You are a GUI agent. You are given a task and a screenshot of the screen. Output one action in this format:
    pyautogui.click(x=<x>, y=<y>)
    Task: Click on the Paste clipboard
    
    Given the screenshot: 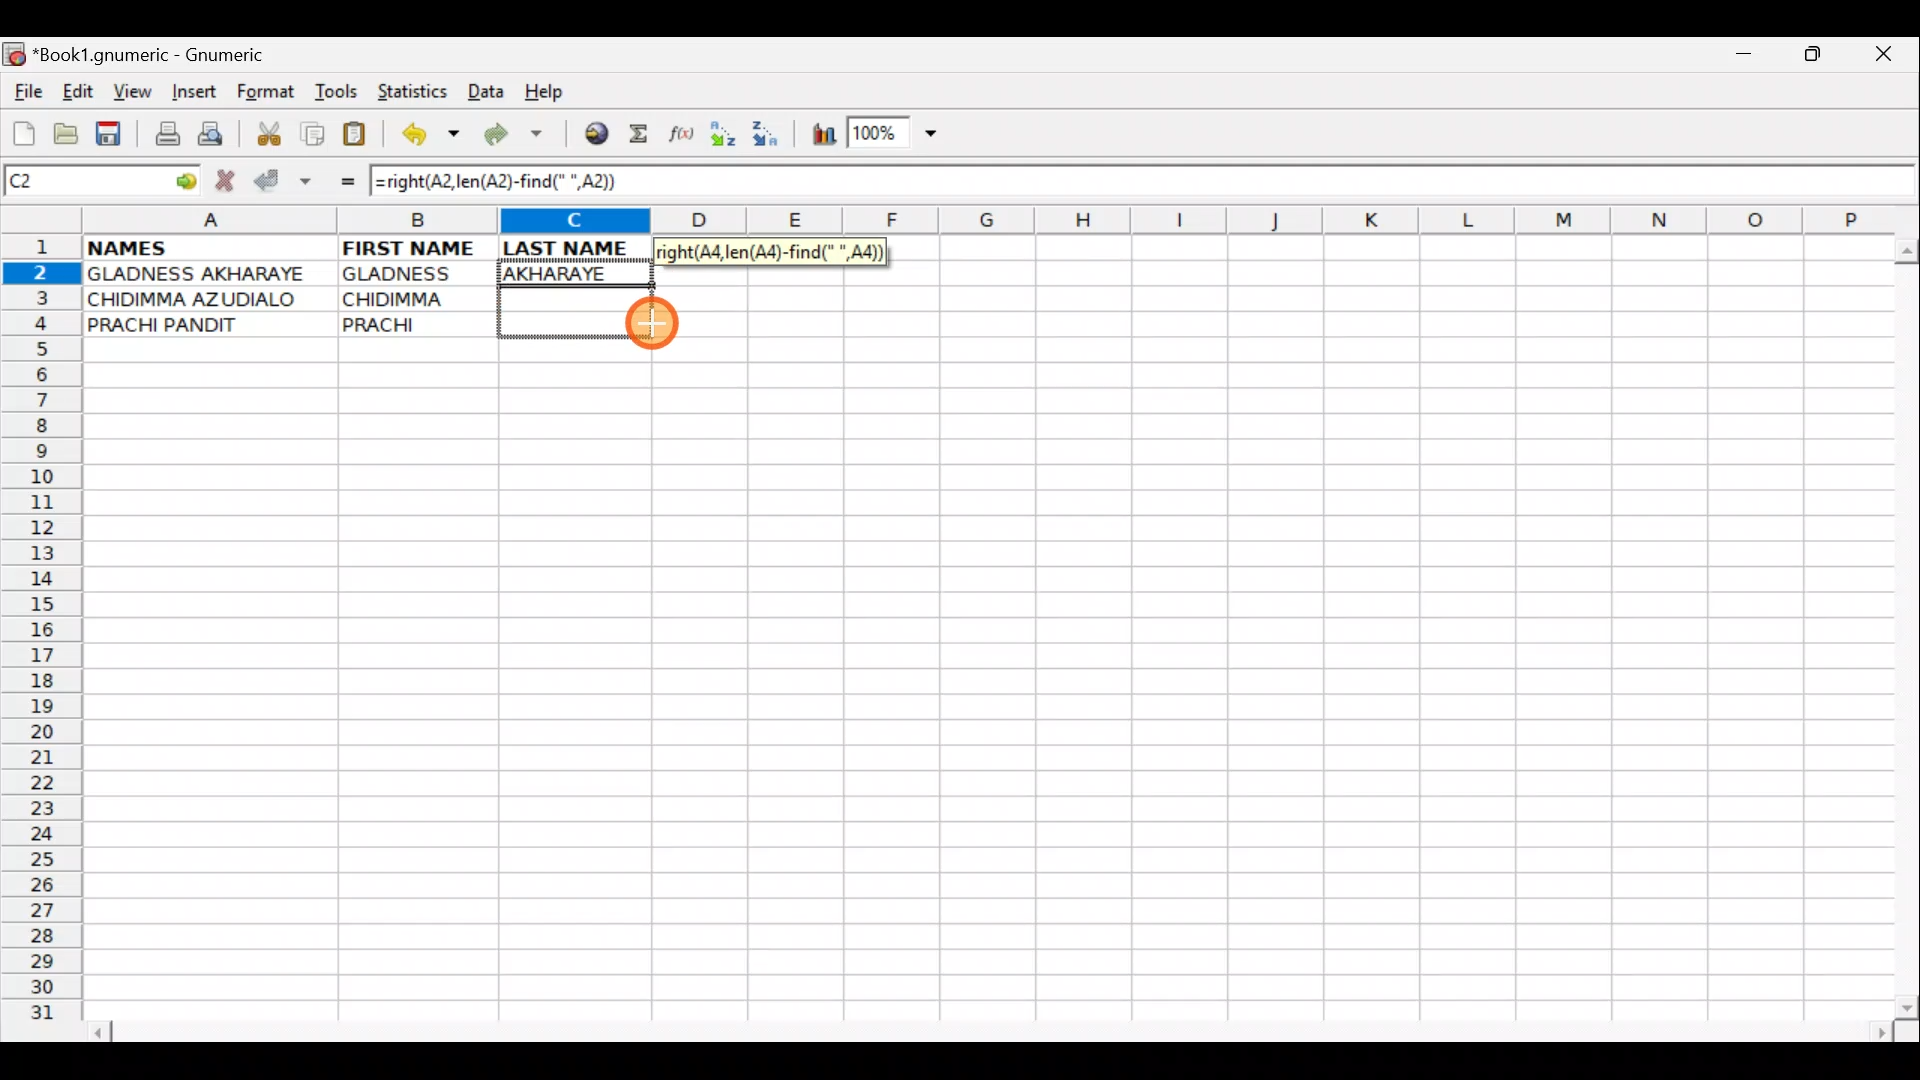 What is the action you would take?
    pyautogui.click(x=361, y=137)
    